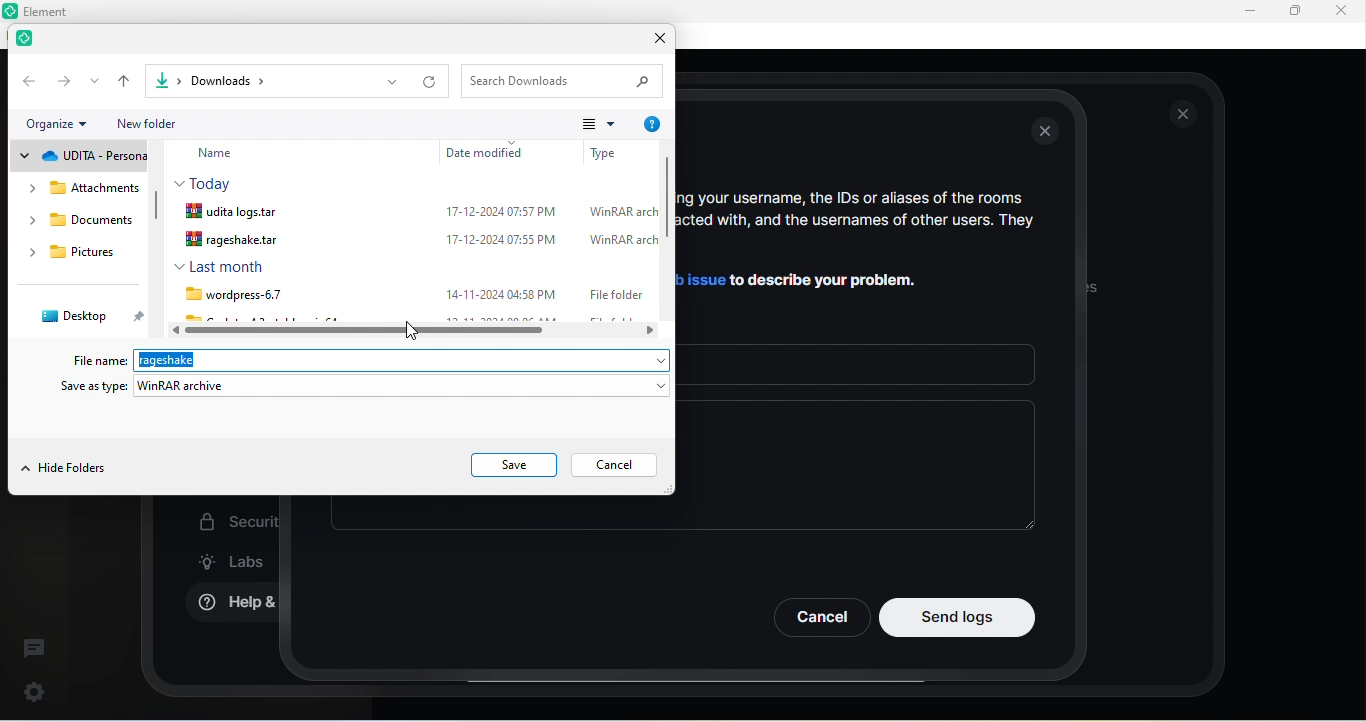 The image size is (1366, 722). Describe the element at coordinates (63, 125) in the screenshot. I see `organize` at that location.